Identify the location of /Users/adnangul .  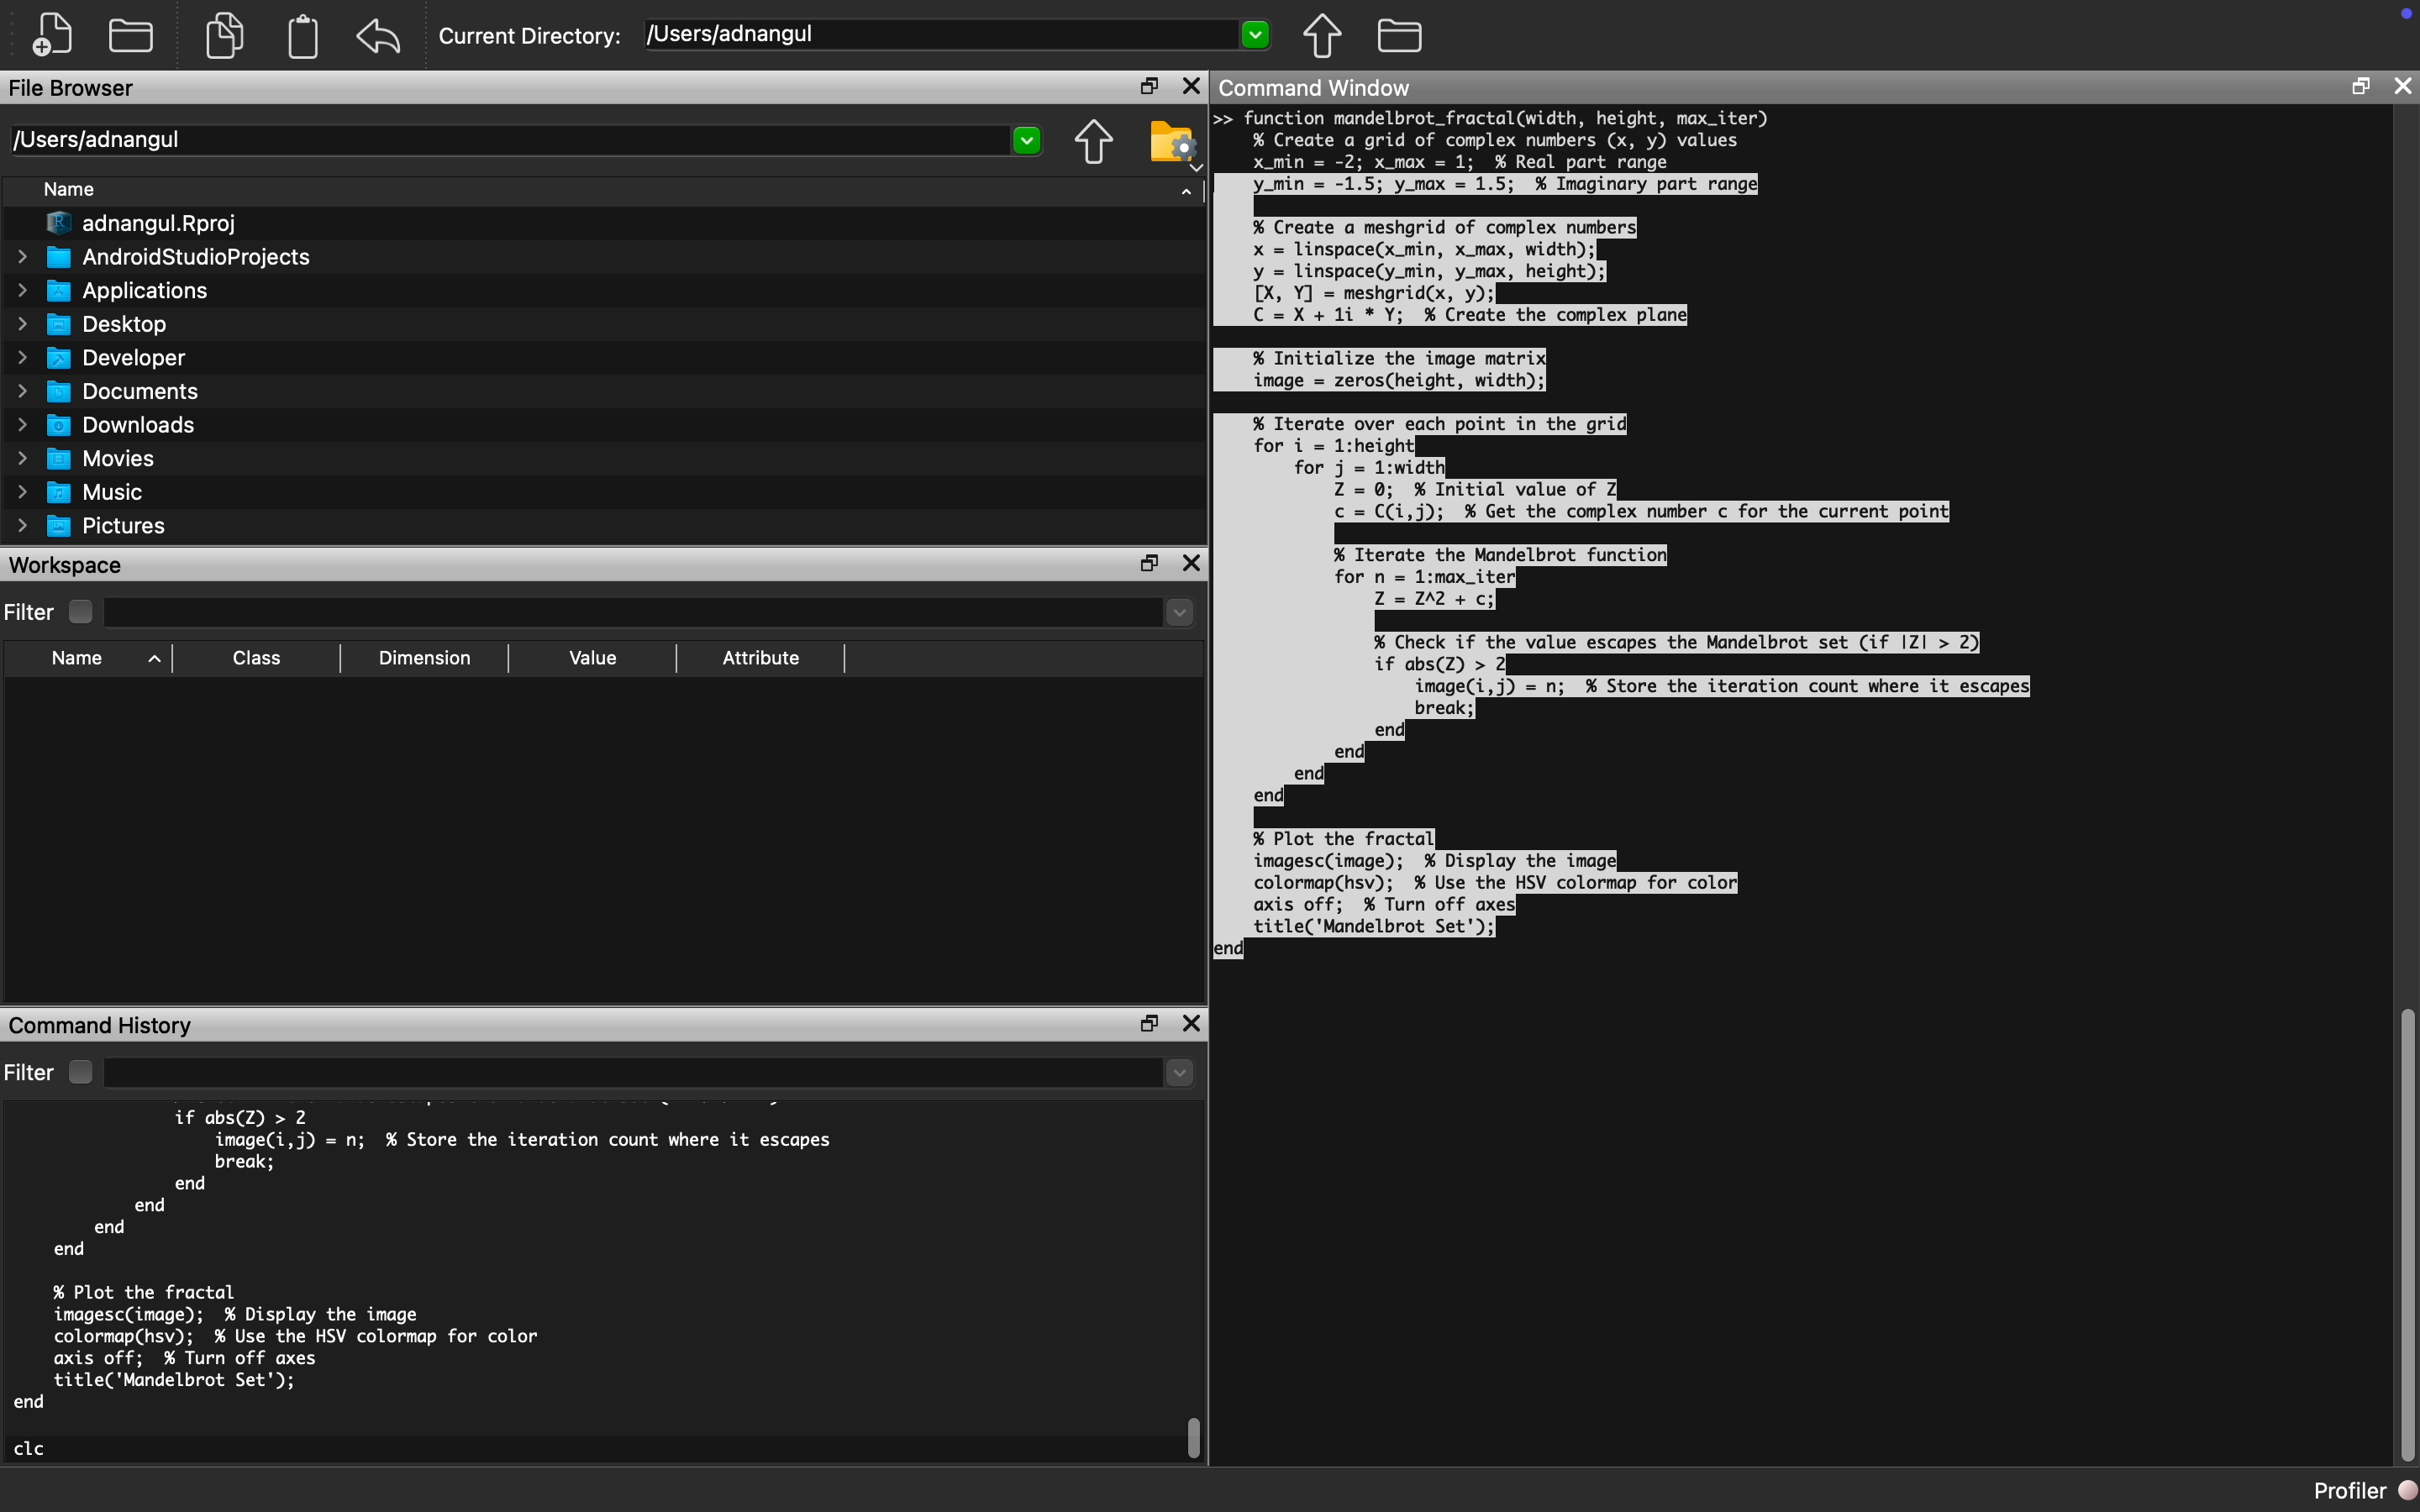
(956, 36).